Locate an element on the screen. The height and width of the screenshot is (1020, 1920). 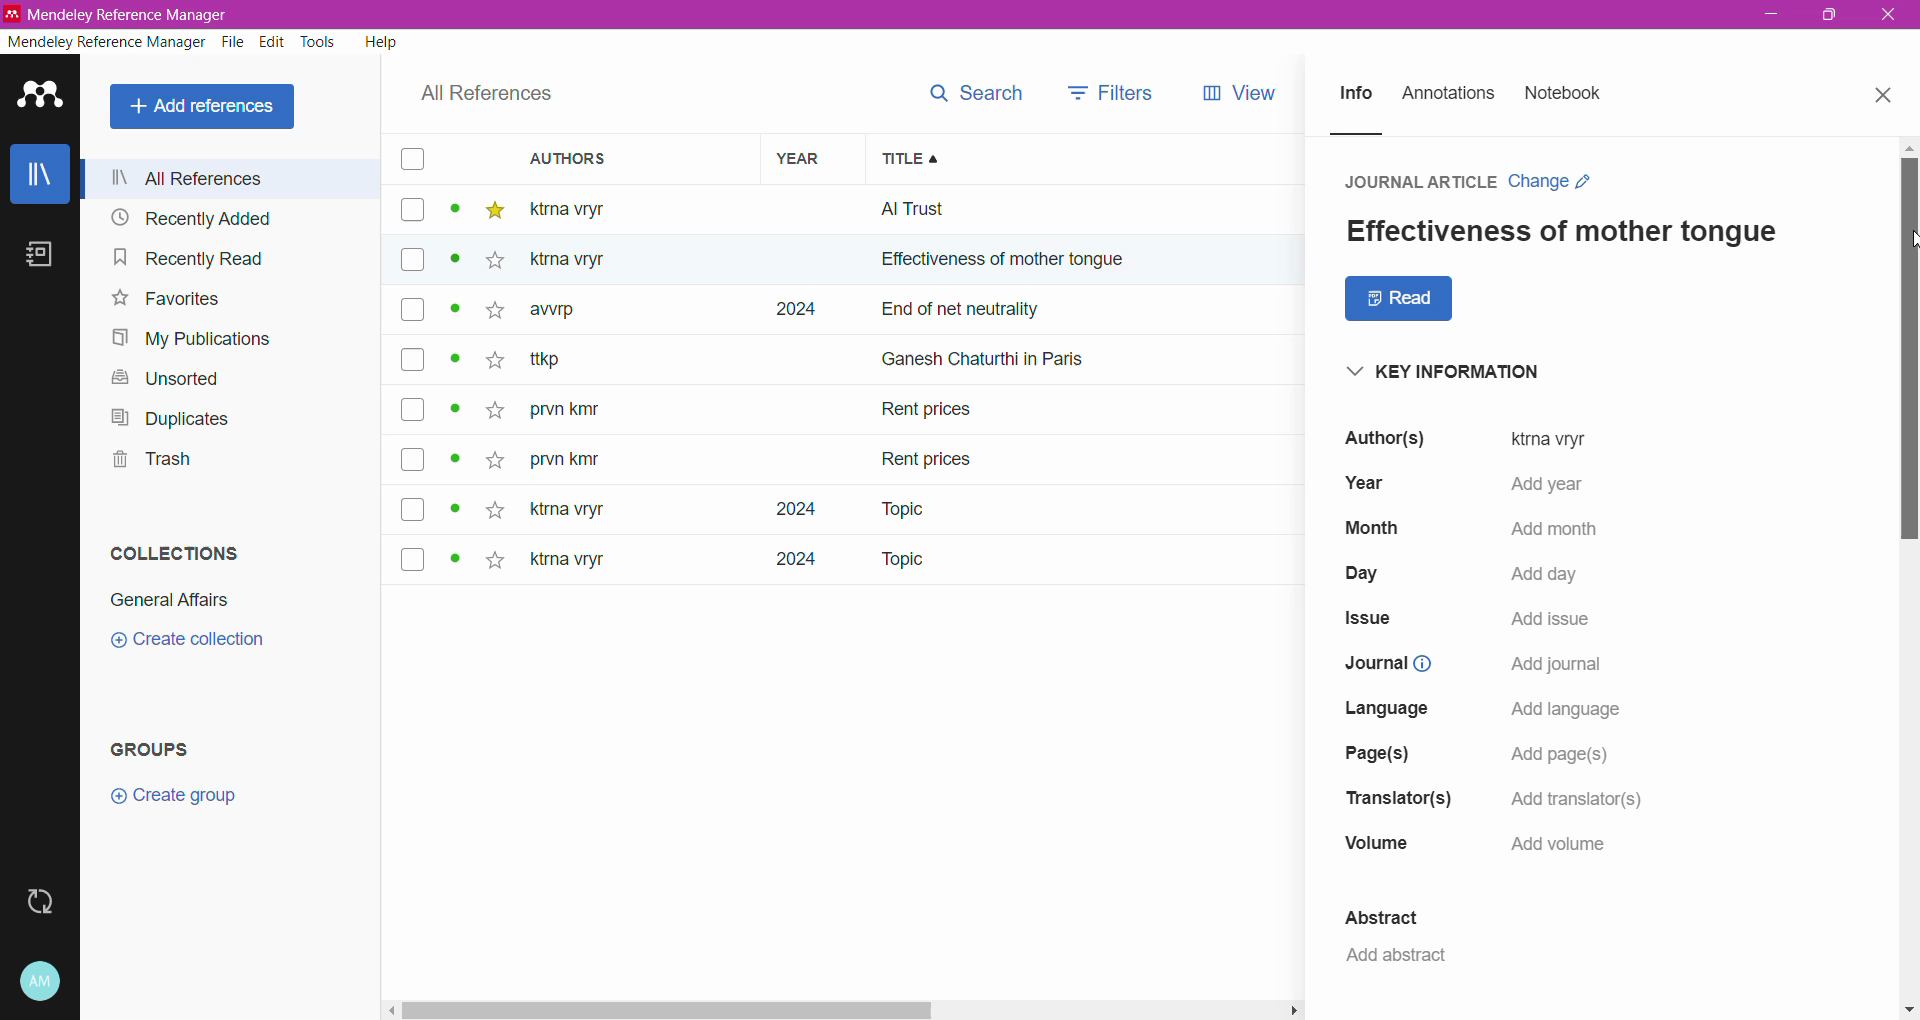
Create group is located at coordinates (173, 796).